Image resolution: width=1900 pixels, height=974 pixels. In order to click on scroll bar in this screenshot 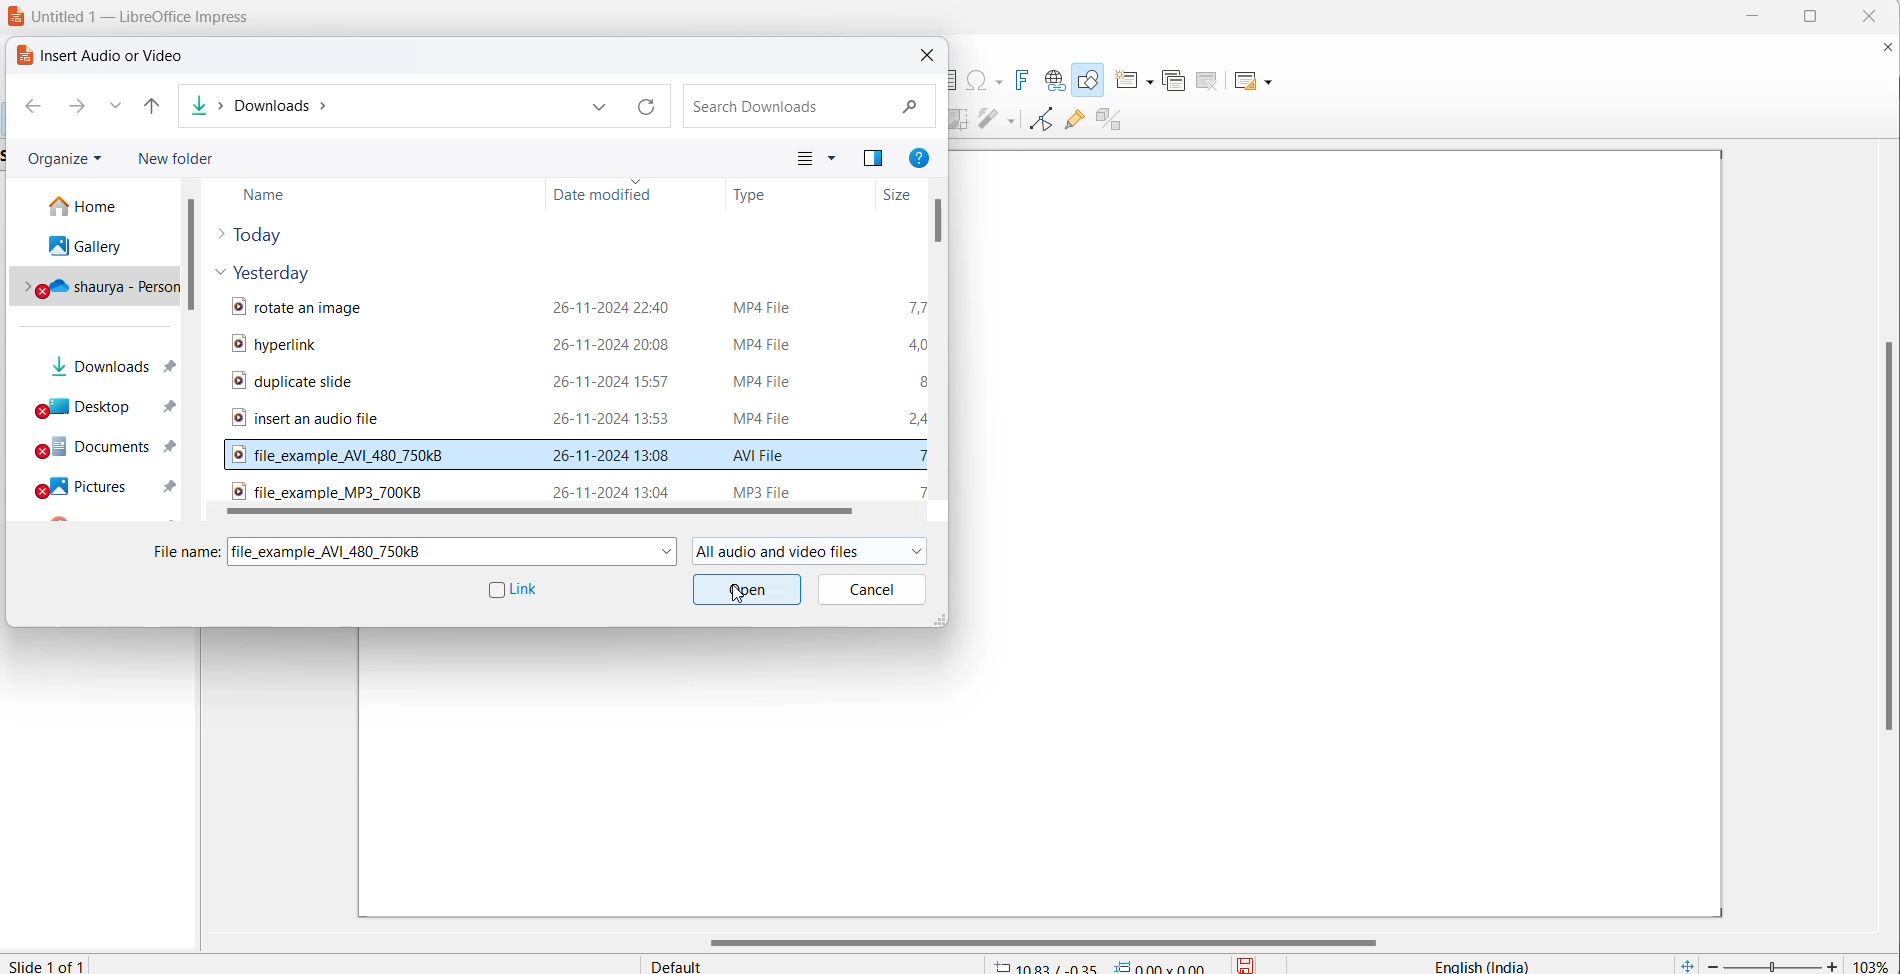, I will do `click(194, 254)`.